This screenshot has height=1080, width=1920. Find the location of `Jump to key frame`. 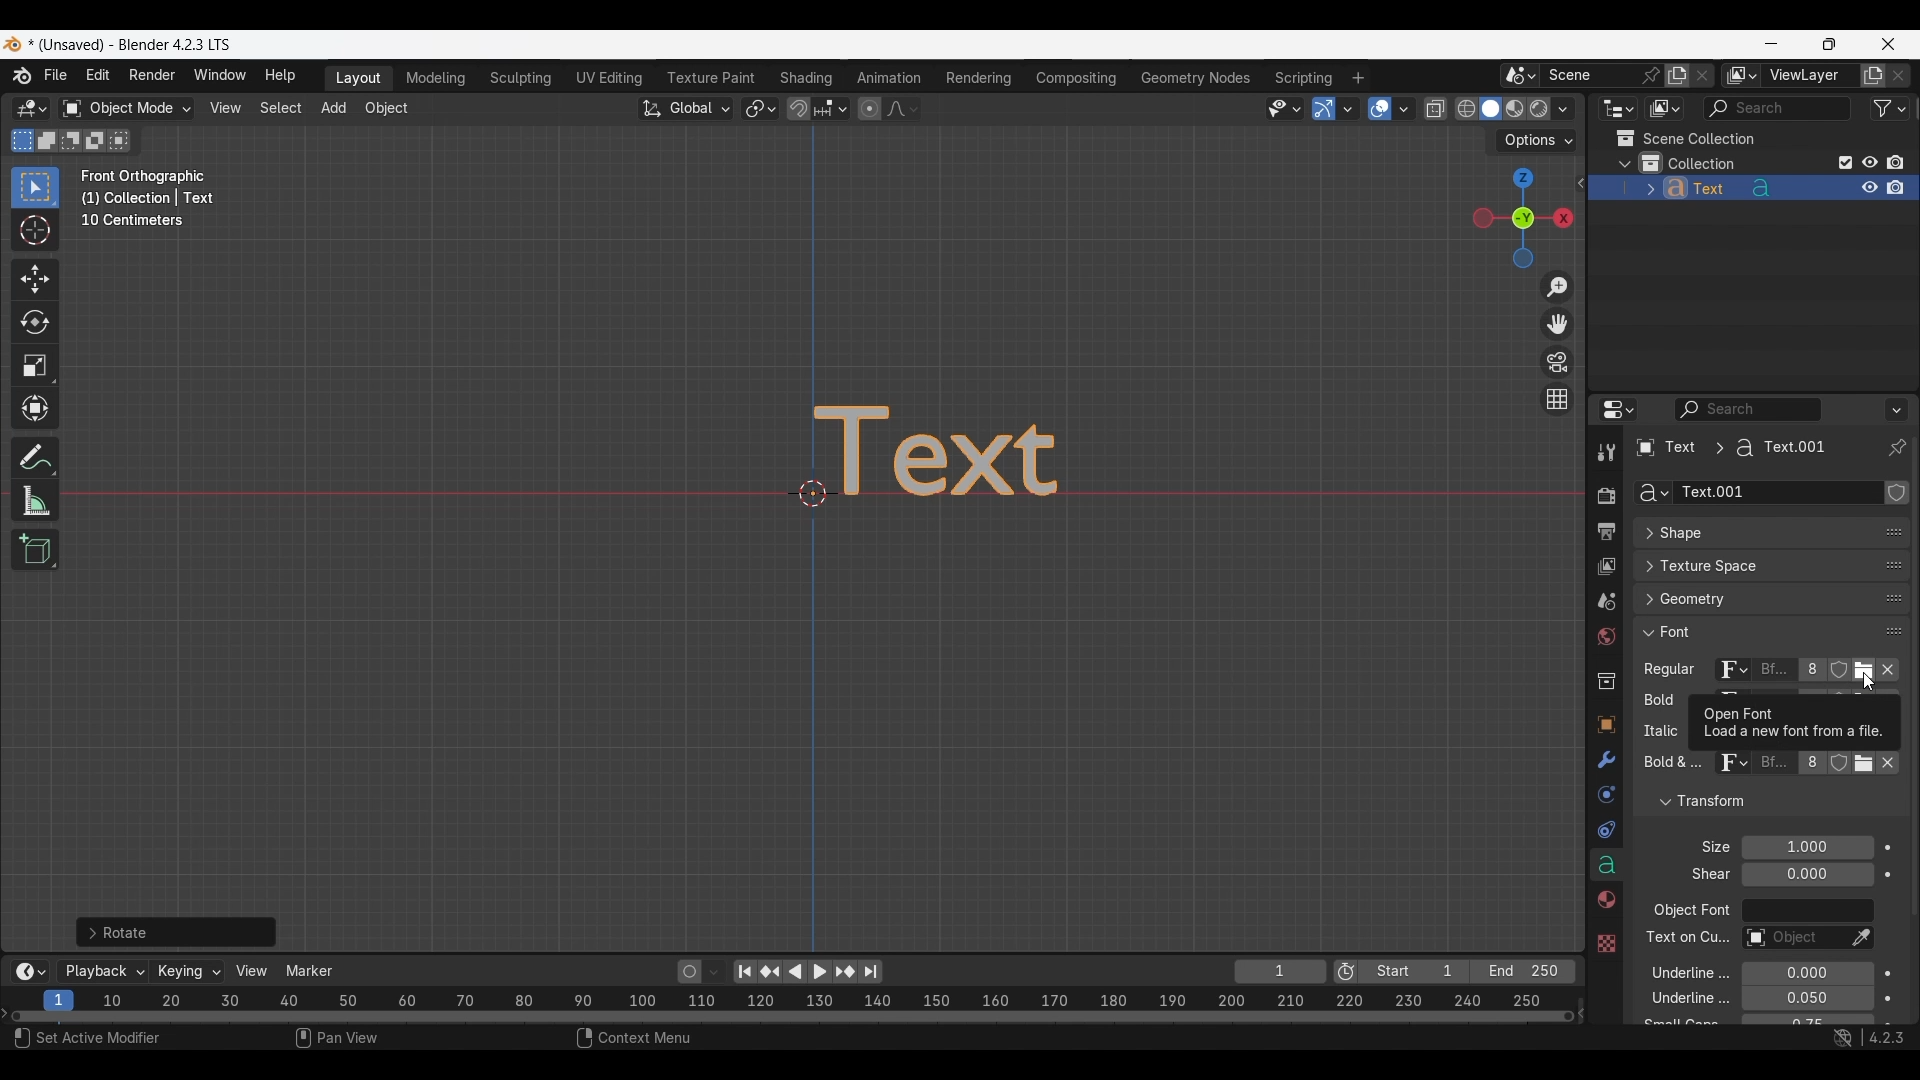

Jump to key frame is located at coordinates (770, 972).